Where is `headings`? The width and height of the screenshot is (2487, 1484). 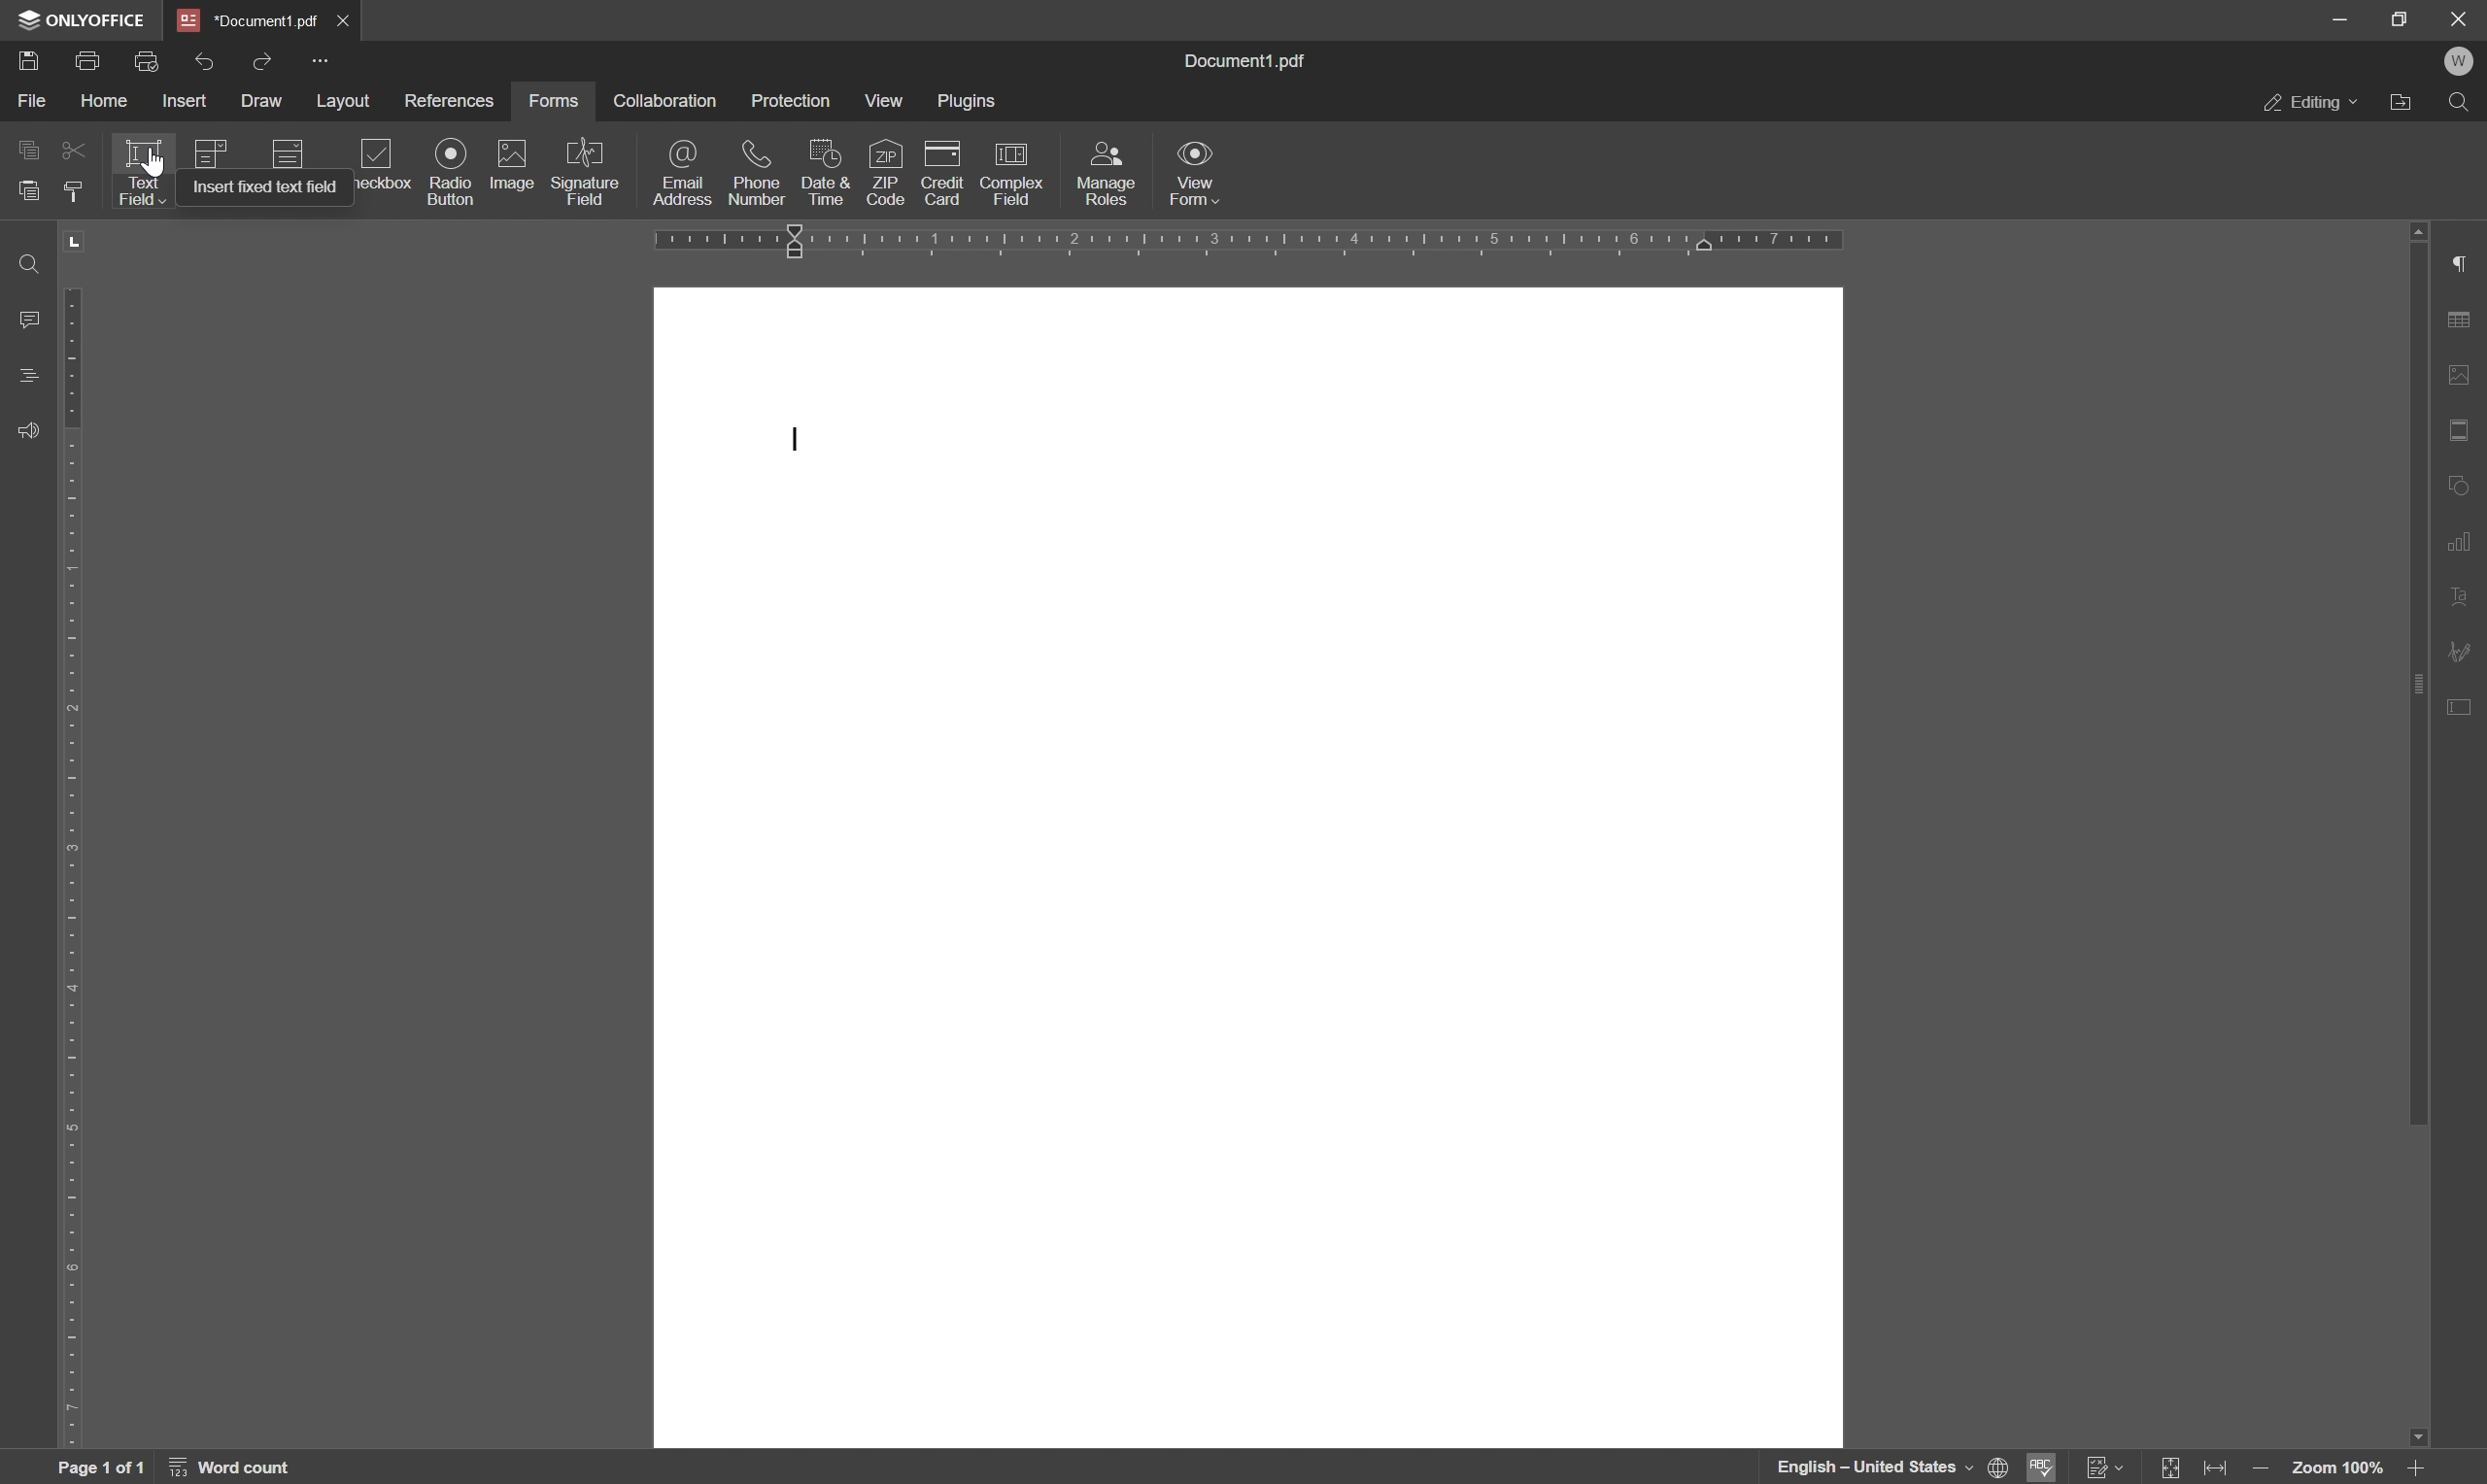 headings is located at coordinates (22, 376).